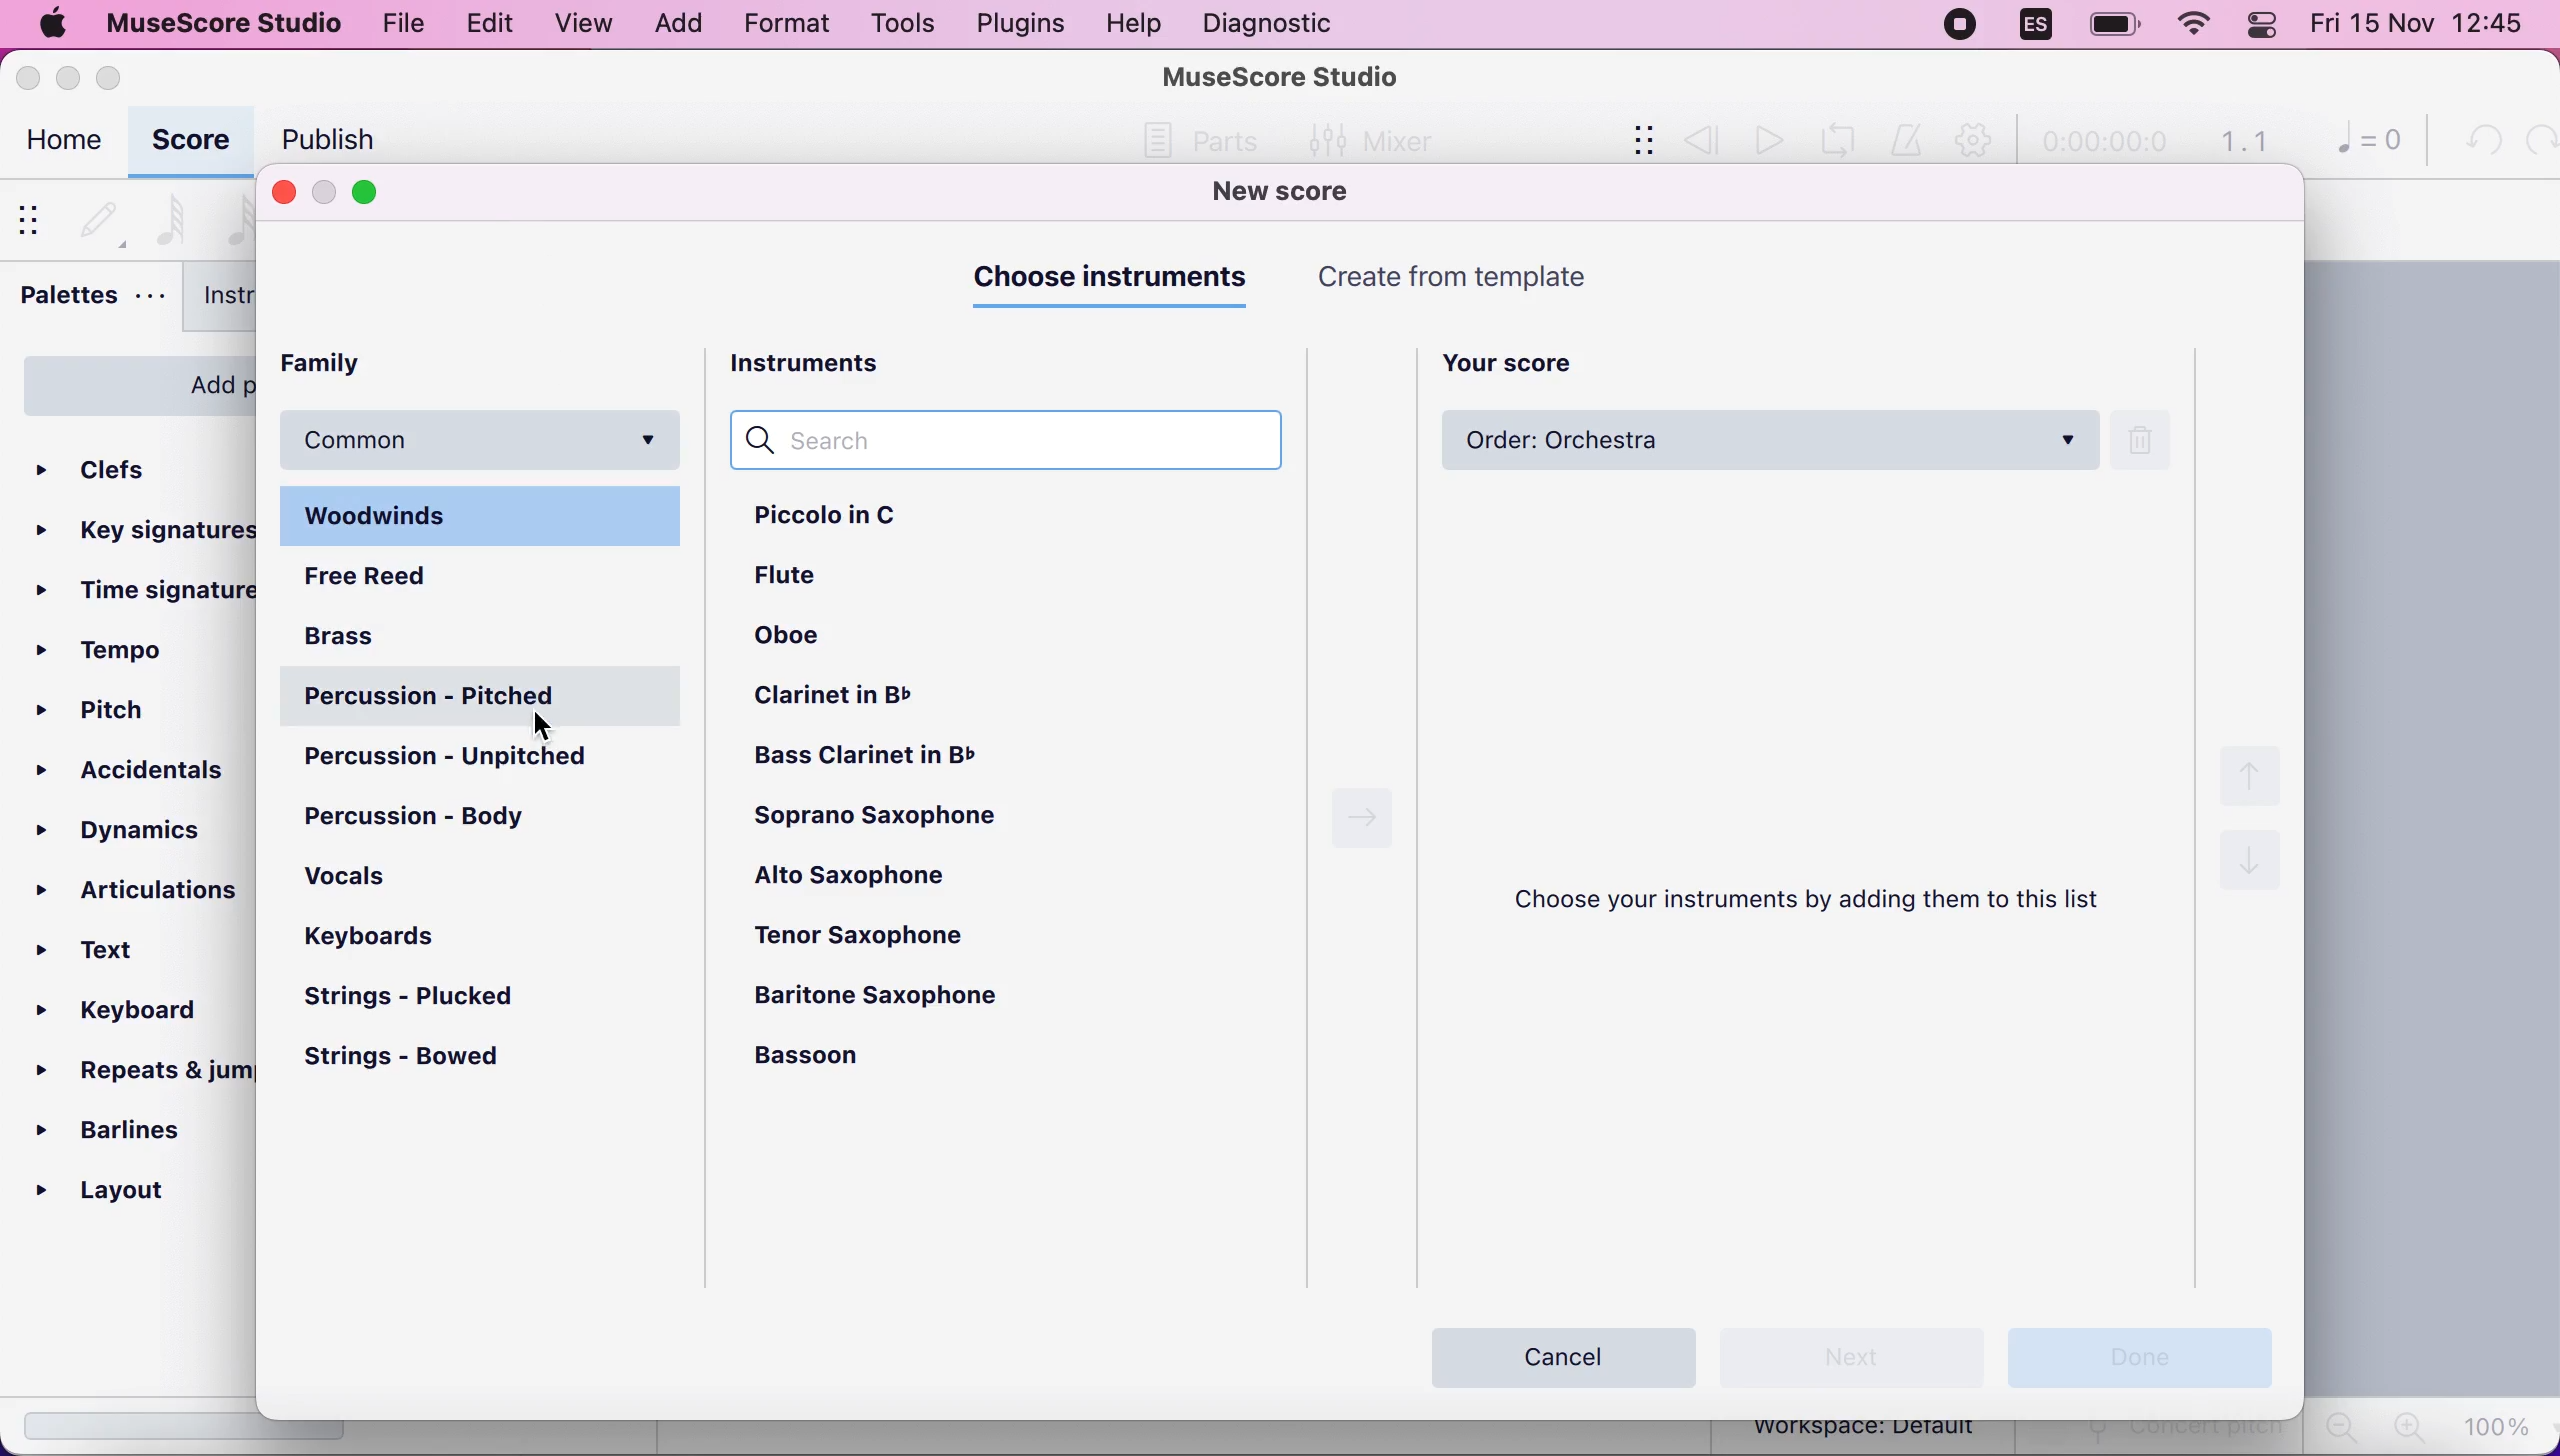 The width and height of the screenshot is (2560, 1456). What do you see at coordinates (2536, 141) in the screenshot?
I see `redo` at bounding box center [2536, 141].